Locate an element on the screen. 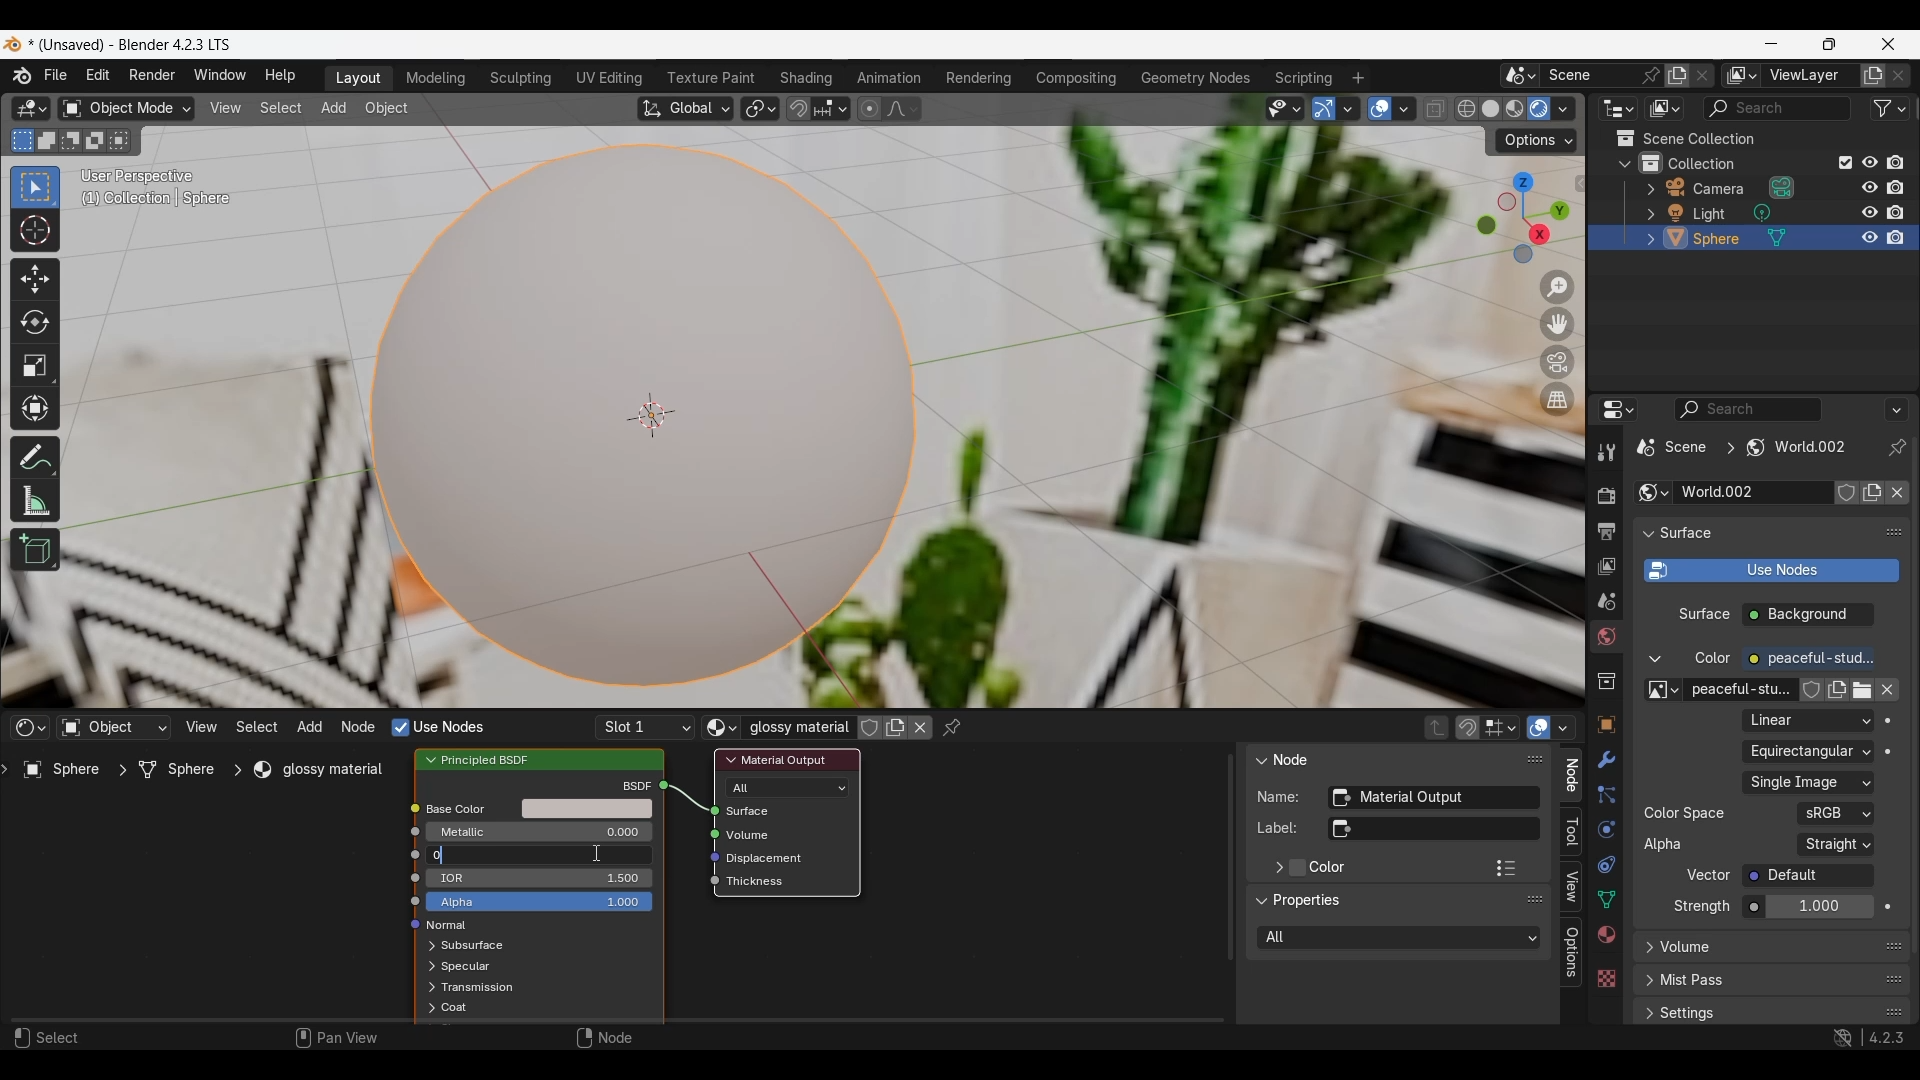 The height and width of the screenshot is (1080, 1920). Animate property is located at coordinates (1888, 752).